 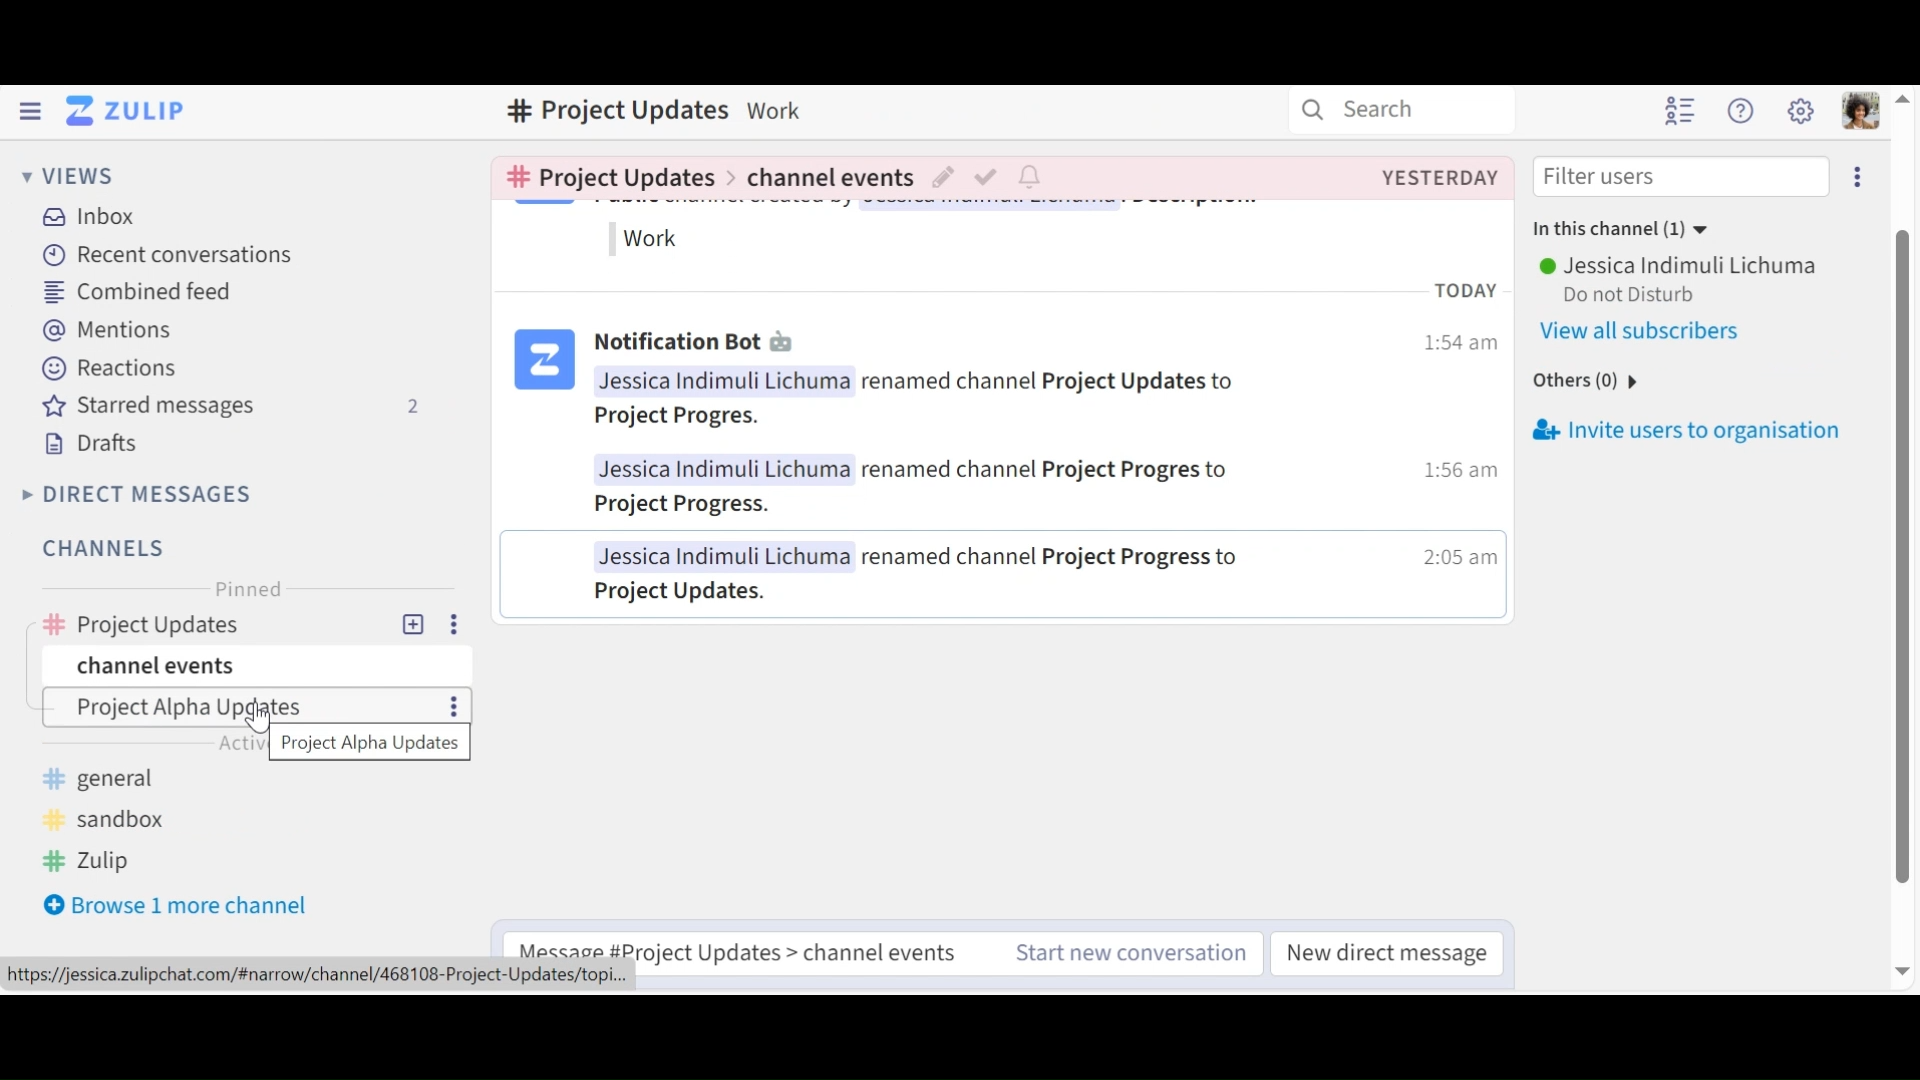 What do you see at coordinates (161, 255) in the screenshot?
I see `Recent Conversations` at bounding box center [161, 255].